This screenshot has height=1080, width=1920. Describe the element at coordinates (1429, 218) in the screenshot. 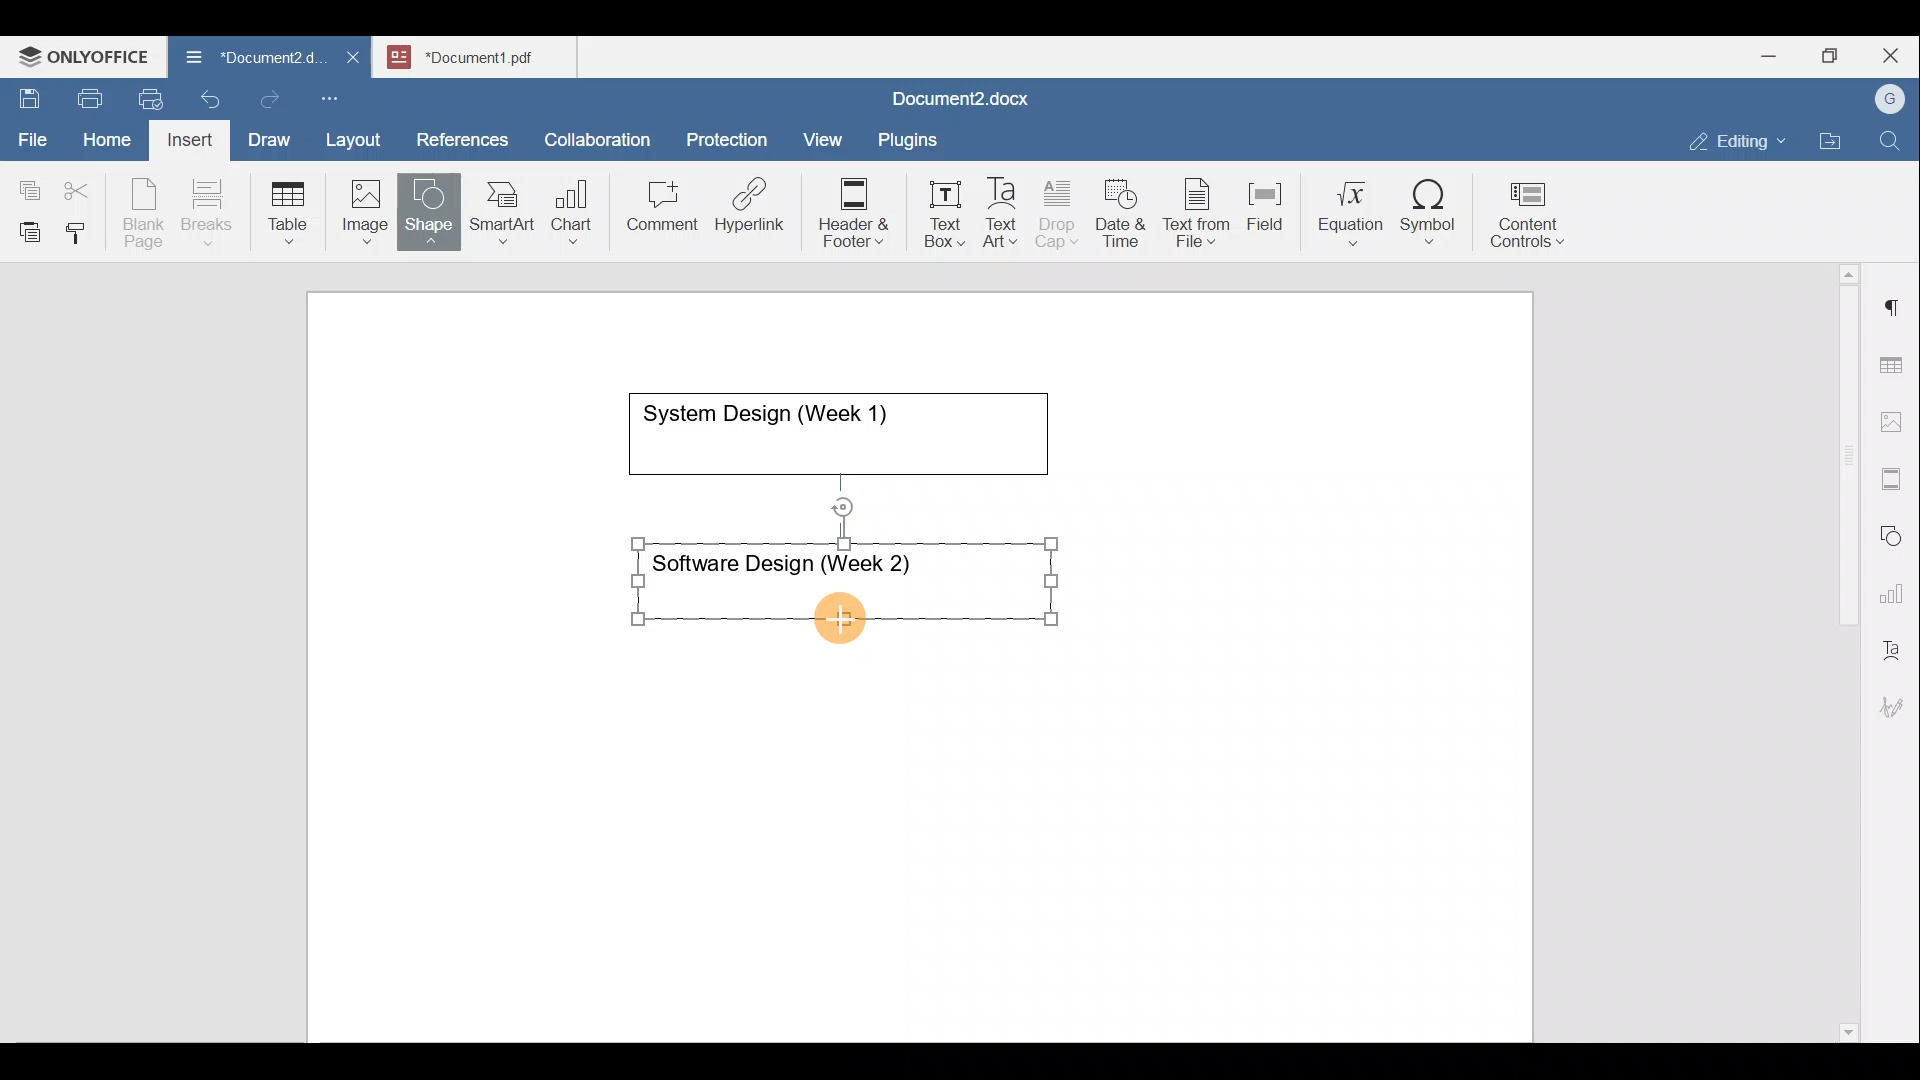

I see `Symbol` at that location.